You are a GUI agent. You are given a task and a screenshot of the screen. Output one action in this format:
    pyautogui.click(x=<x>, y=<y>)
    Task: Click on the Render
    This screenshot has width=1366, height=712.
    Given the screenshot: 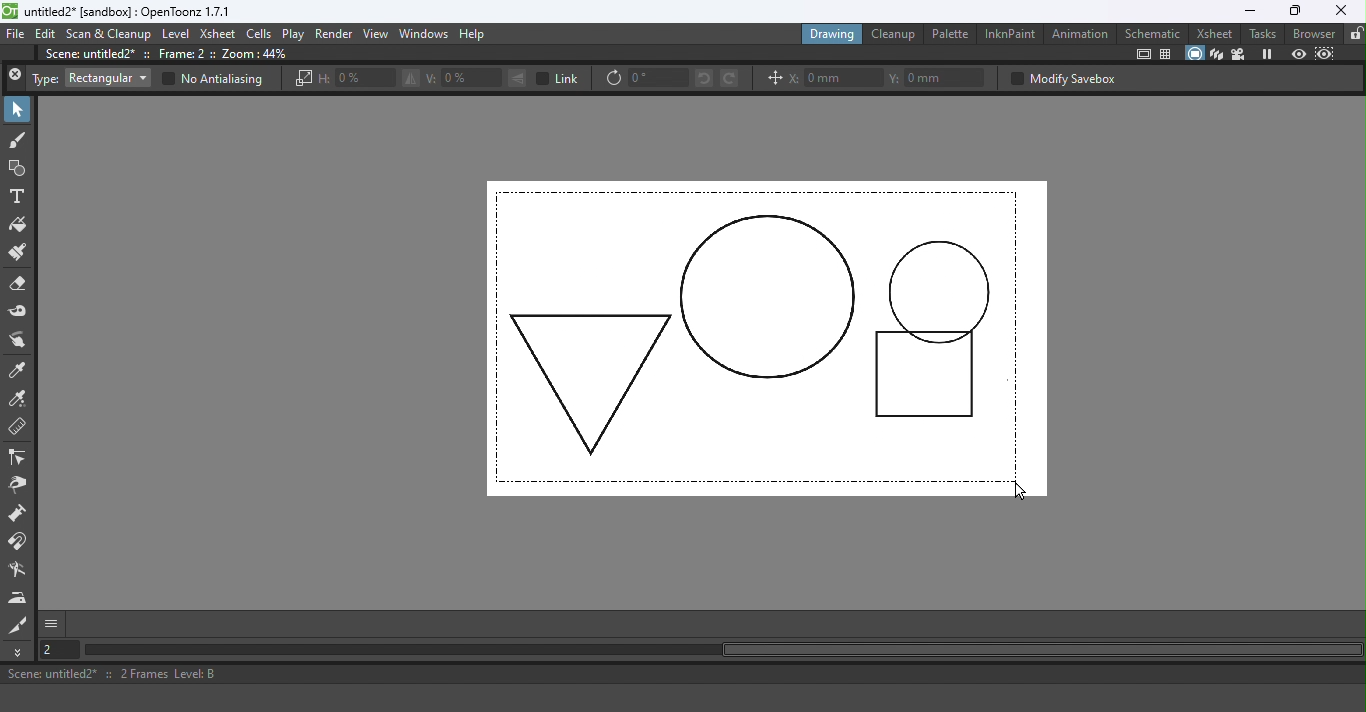 What is the action you would take?
    pyautogui.click(x=335, y=33)
    